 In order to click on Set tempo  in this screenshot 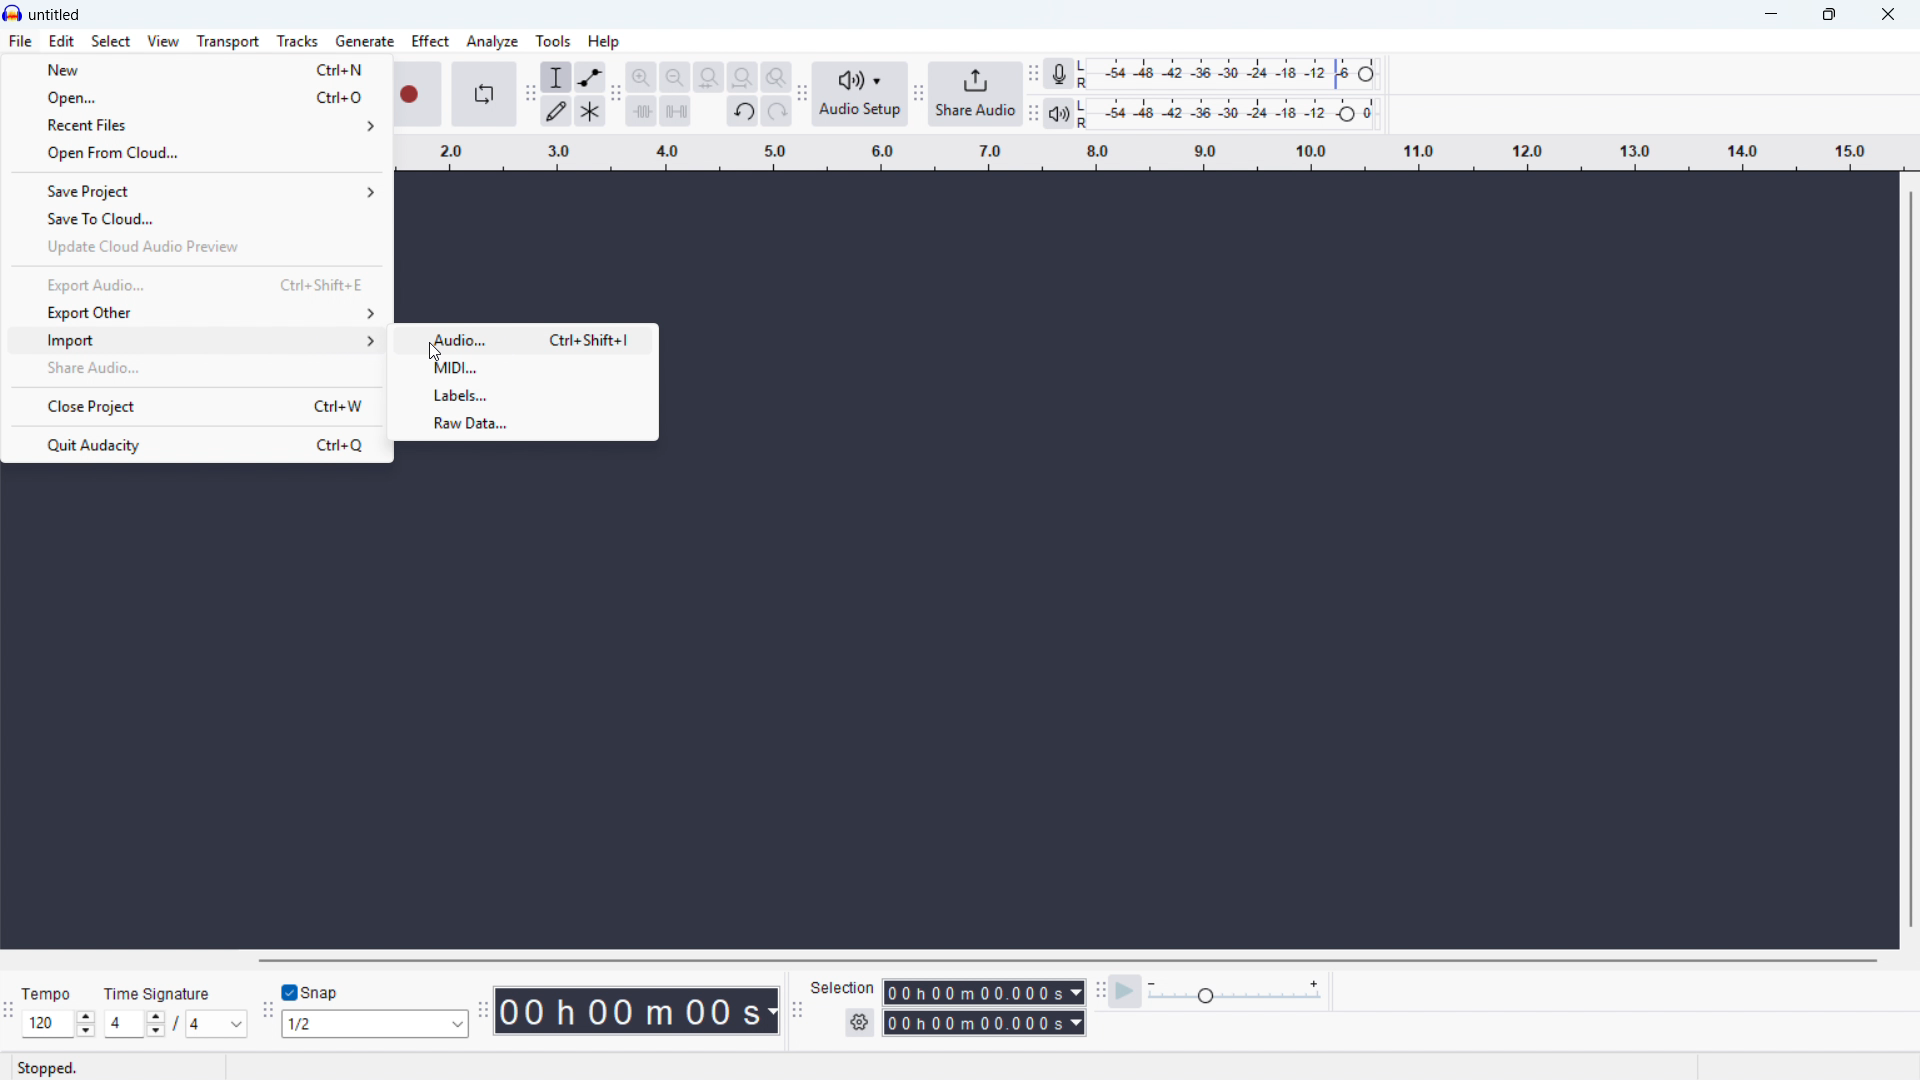, I will do `click(58, 1024)`.